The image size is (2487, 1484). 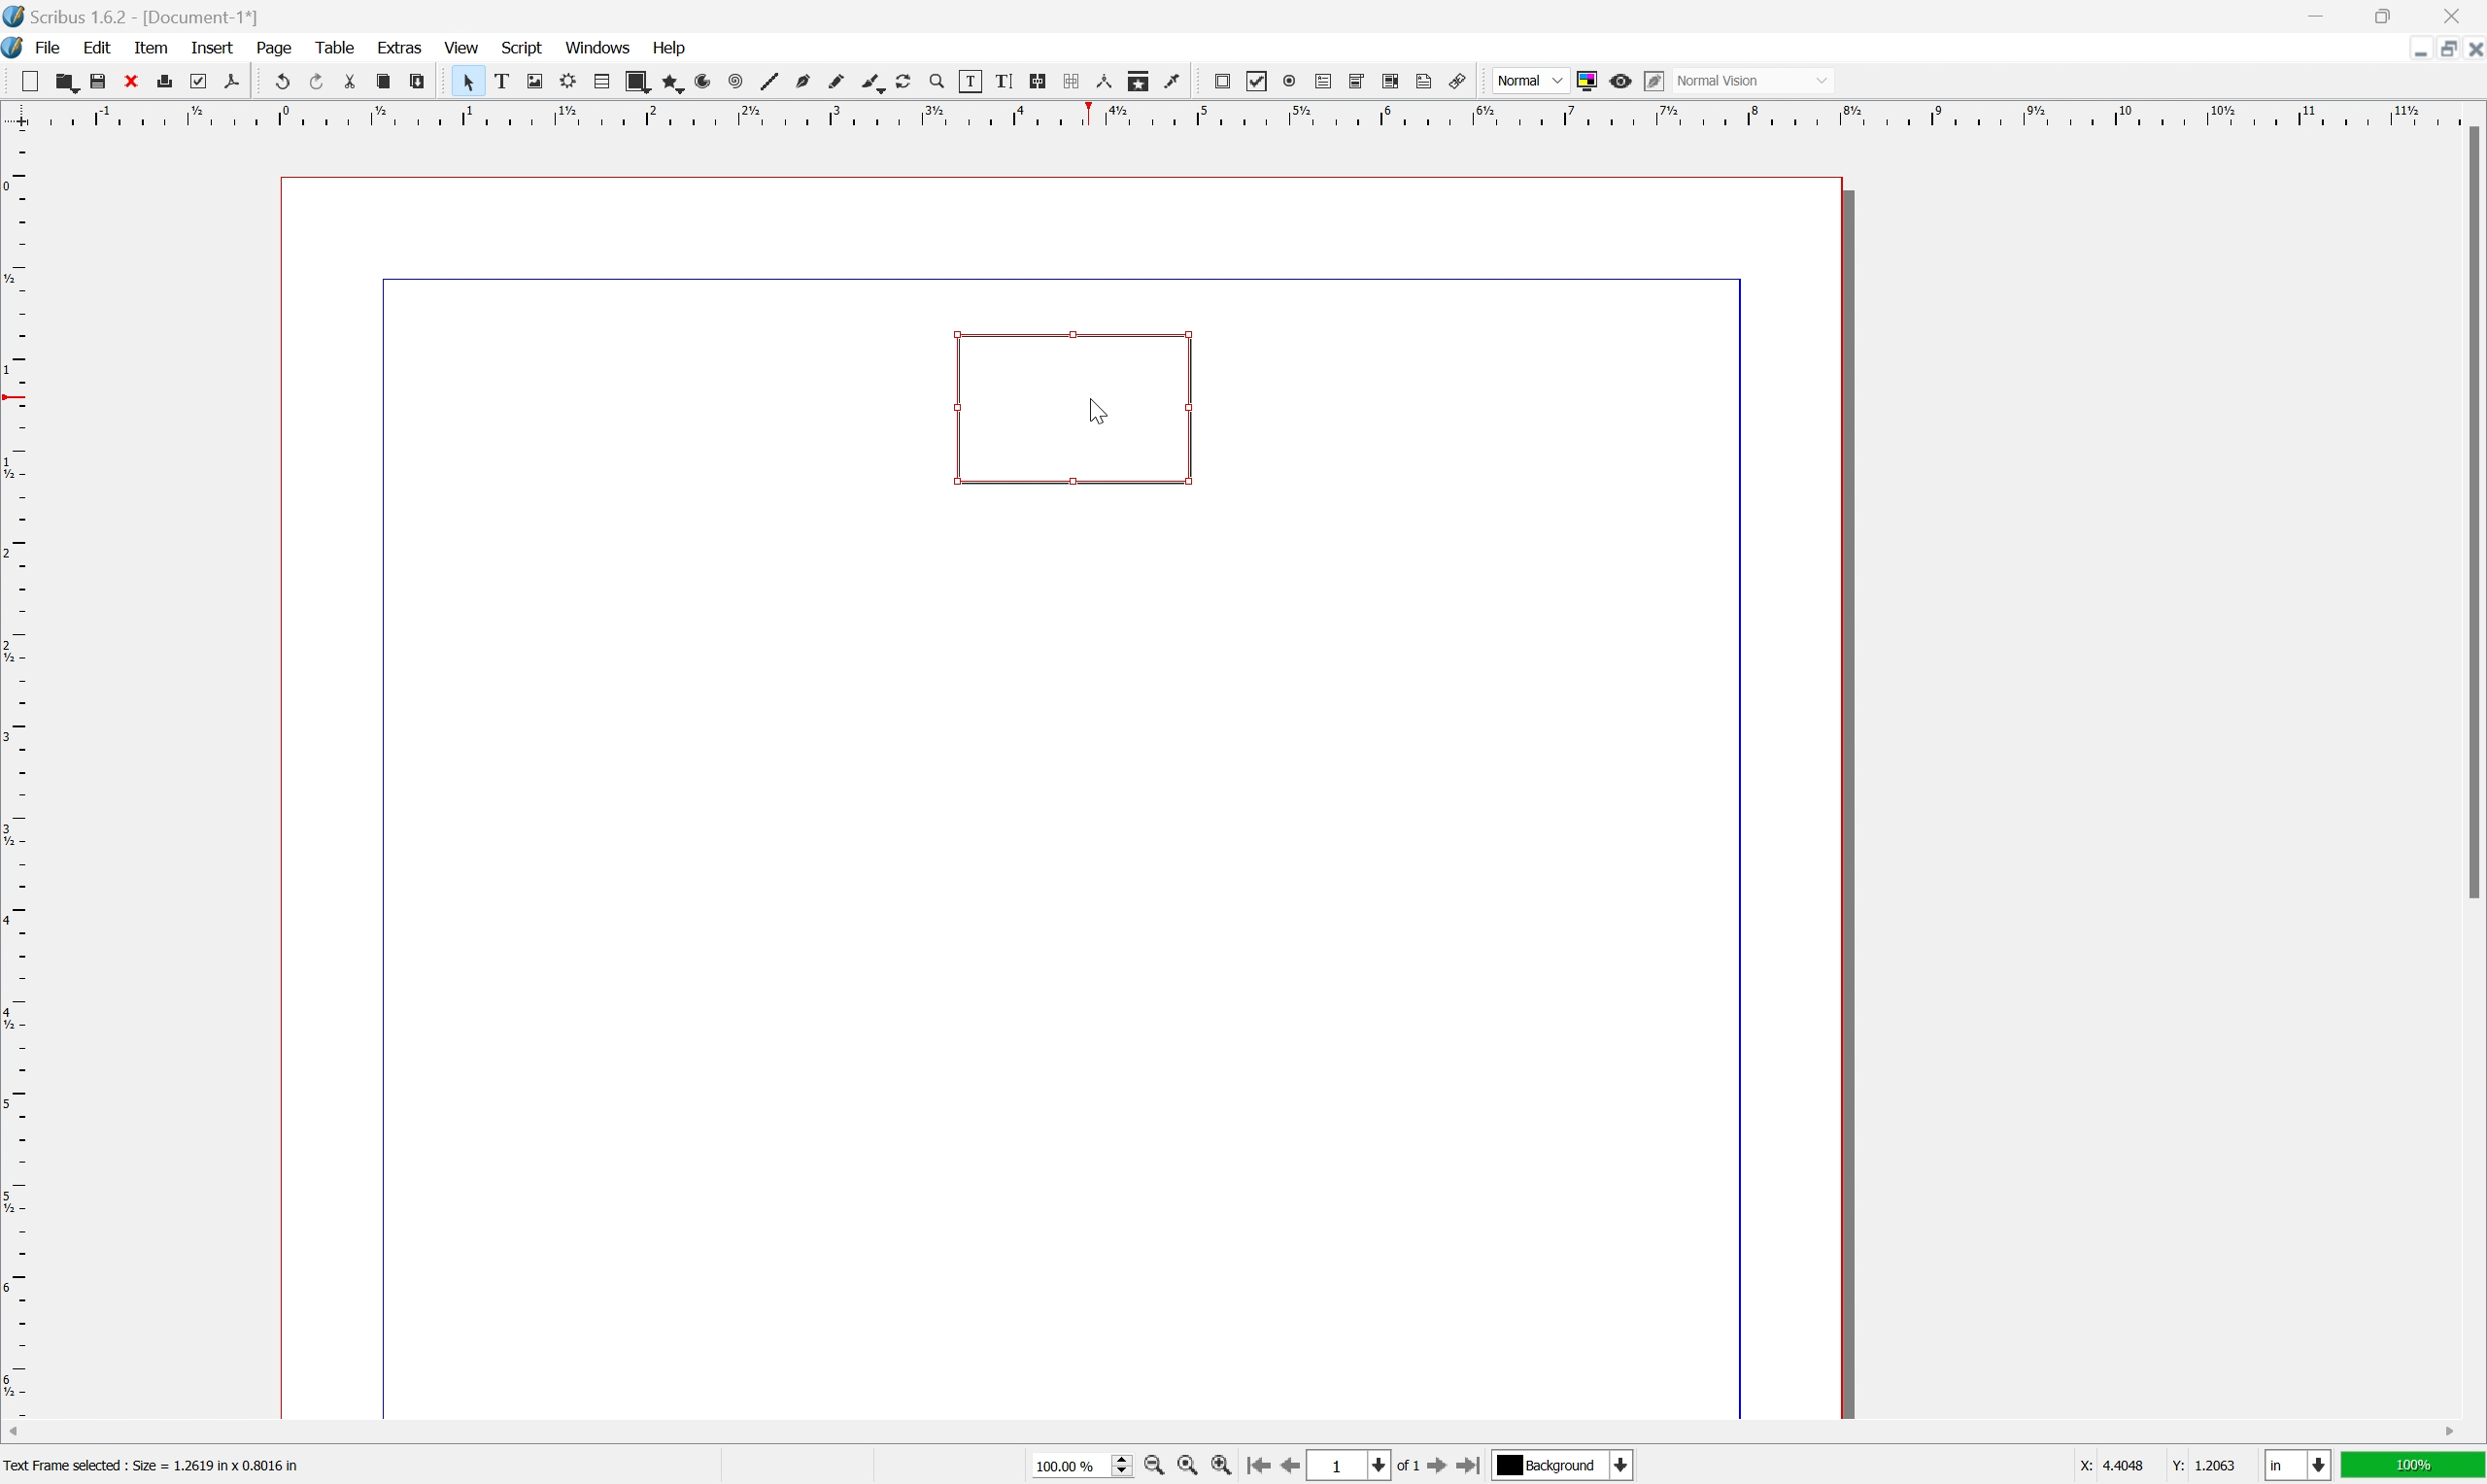 What do you see at coordinates (701, 83) in the screenshot?
I see `arc` at bounding box center [701, 83].